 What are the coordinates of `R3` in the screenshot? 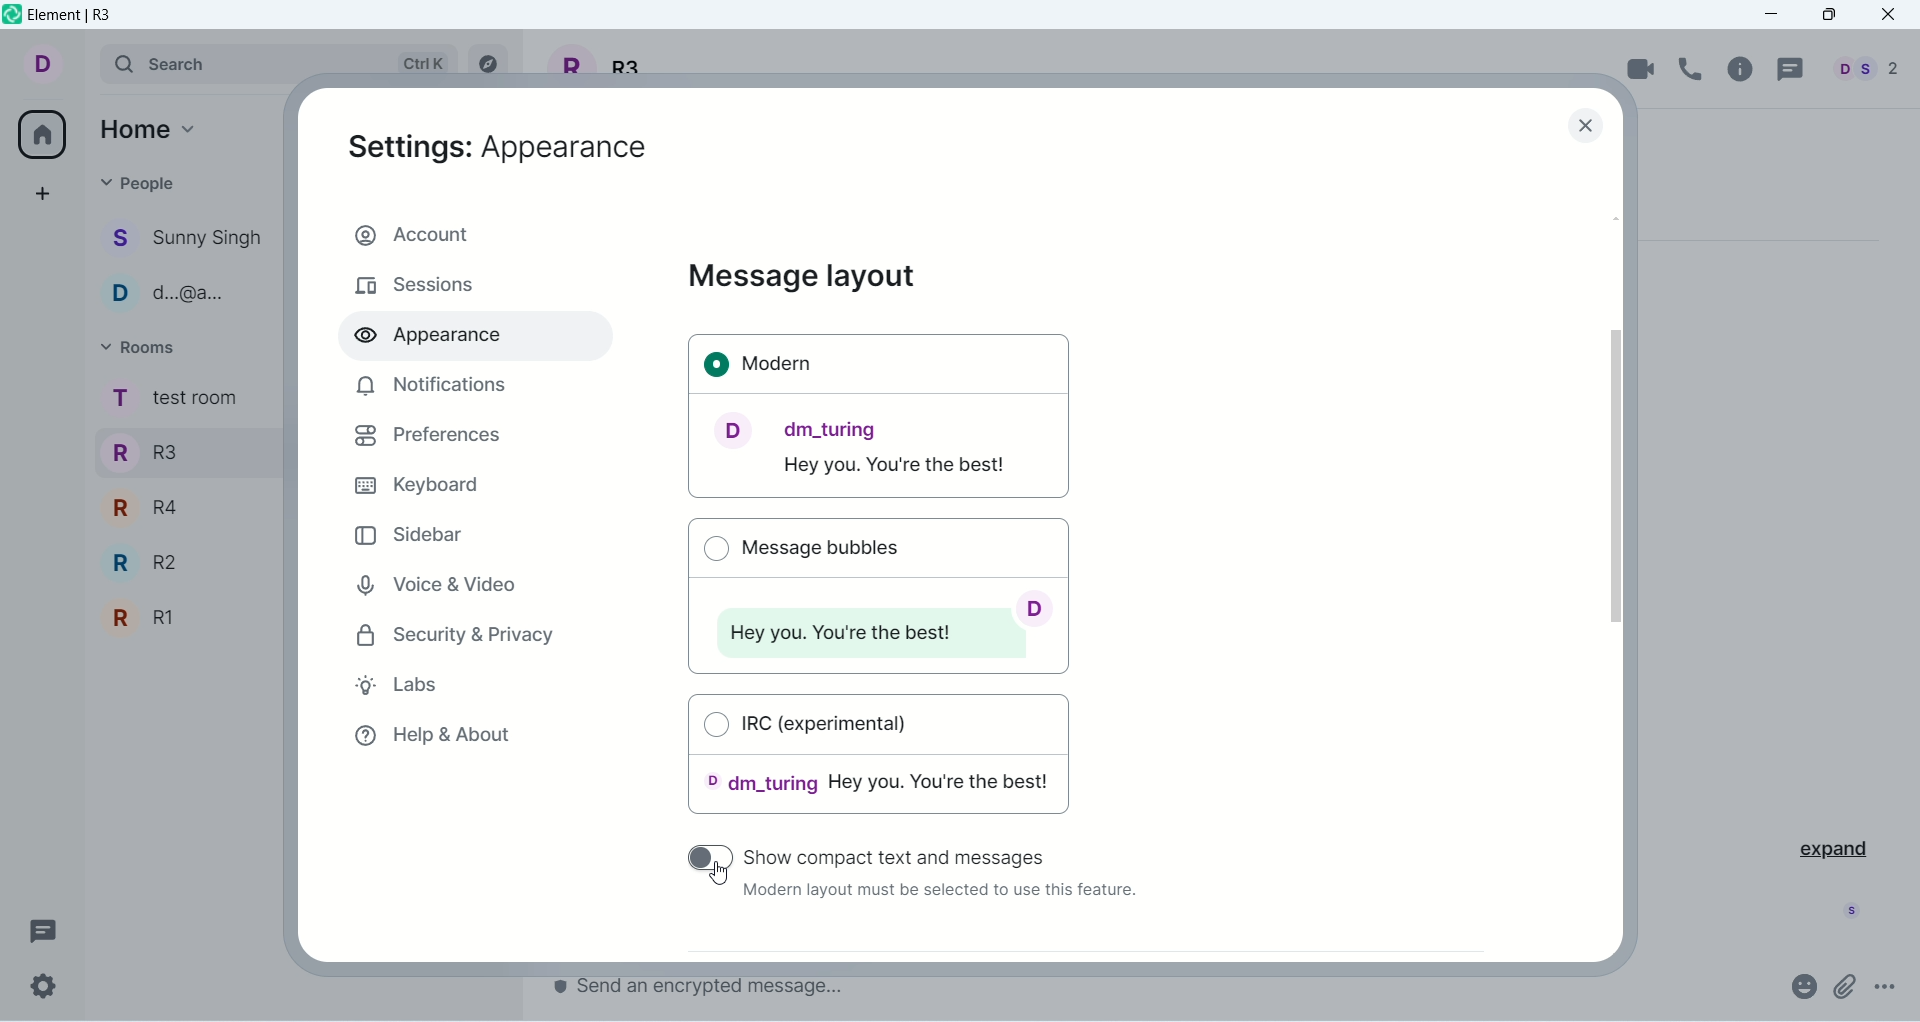 It's located at (183, 450).